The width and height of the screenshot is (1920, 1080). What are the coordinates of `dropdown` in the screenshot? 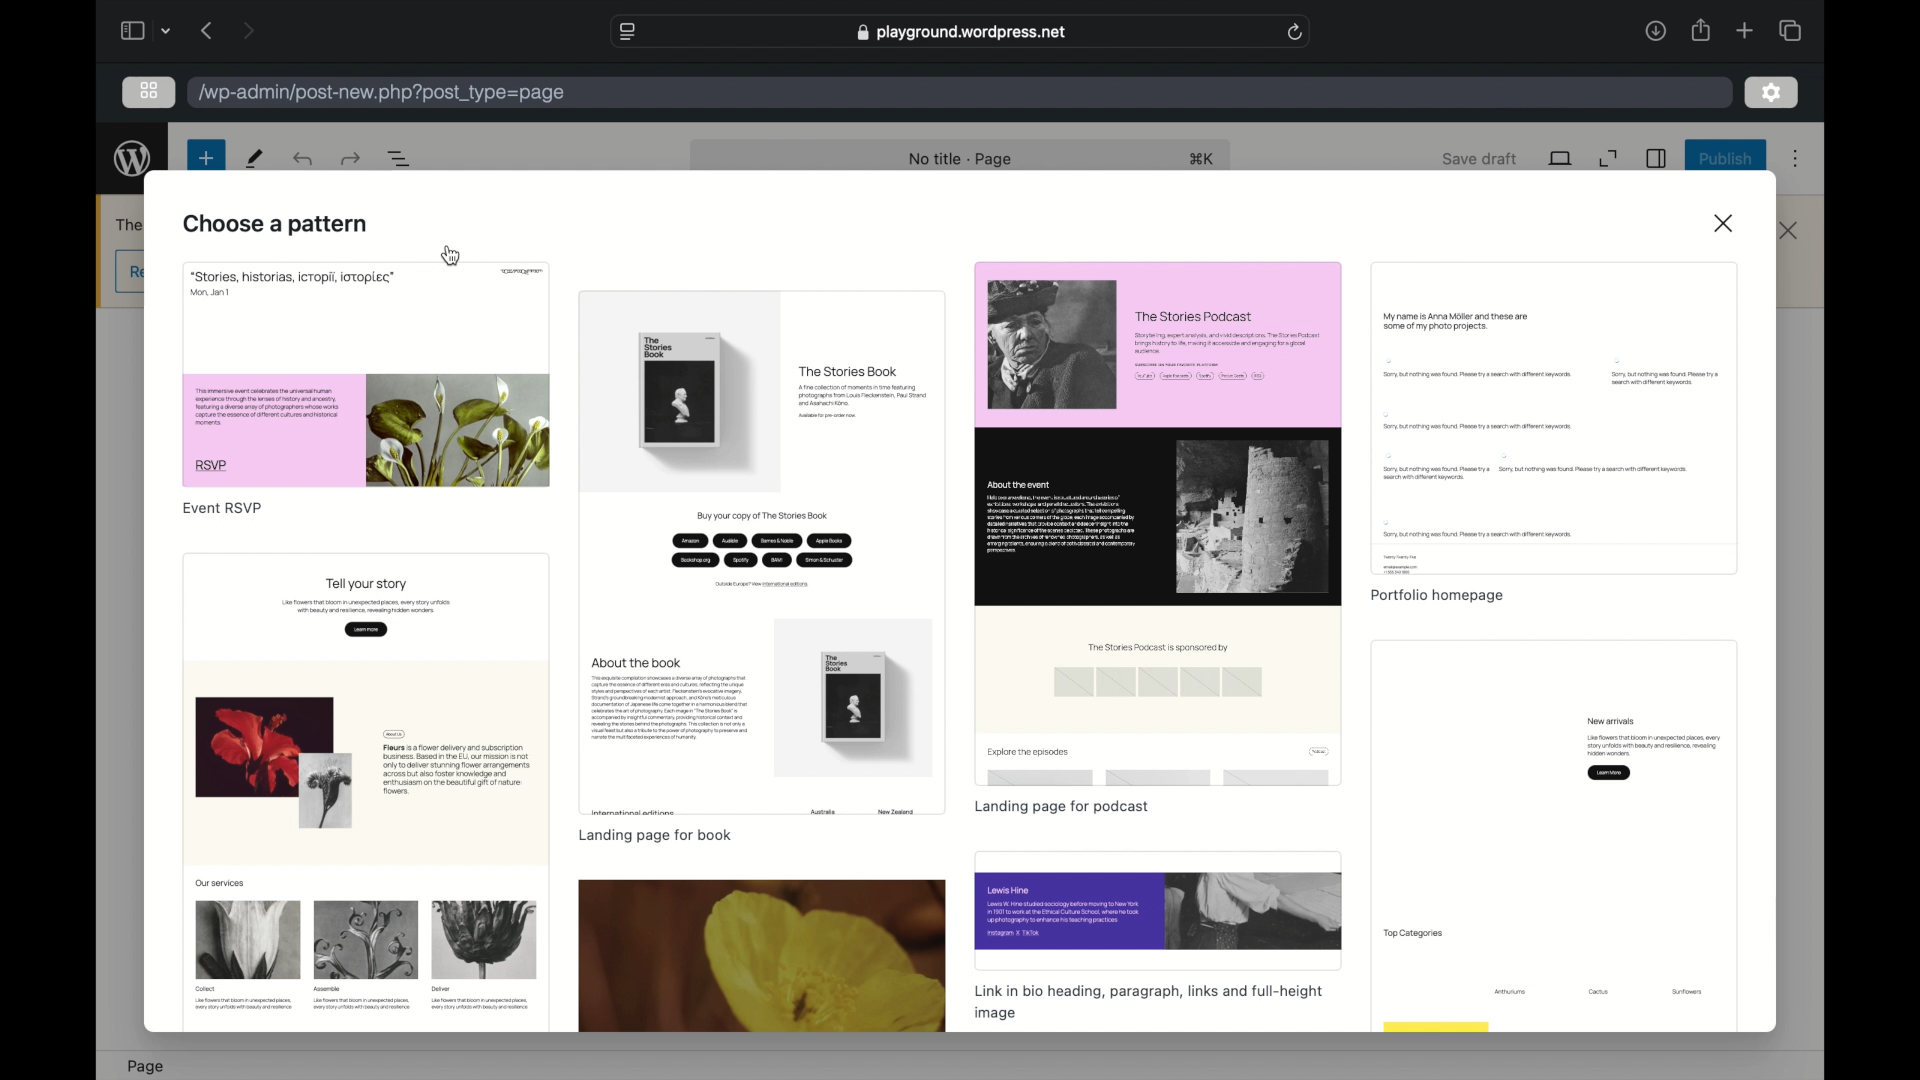 It's located at (167, 31).